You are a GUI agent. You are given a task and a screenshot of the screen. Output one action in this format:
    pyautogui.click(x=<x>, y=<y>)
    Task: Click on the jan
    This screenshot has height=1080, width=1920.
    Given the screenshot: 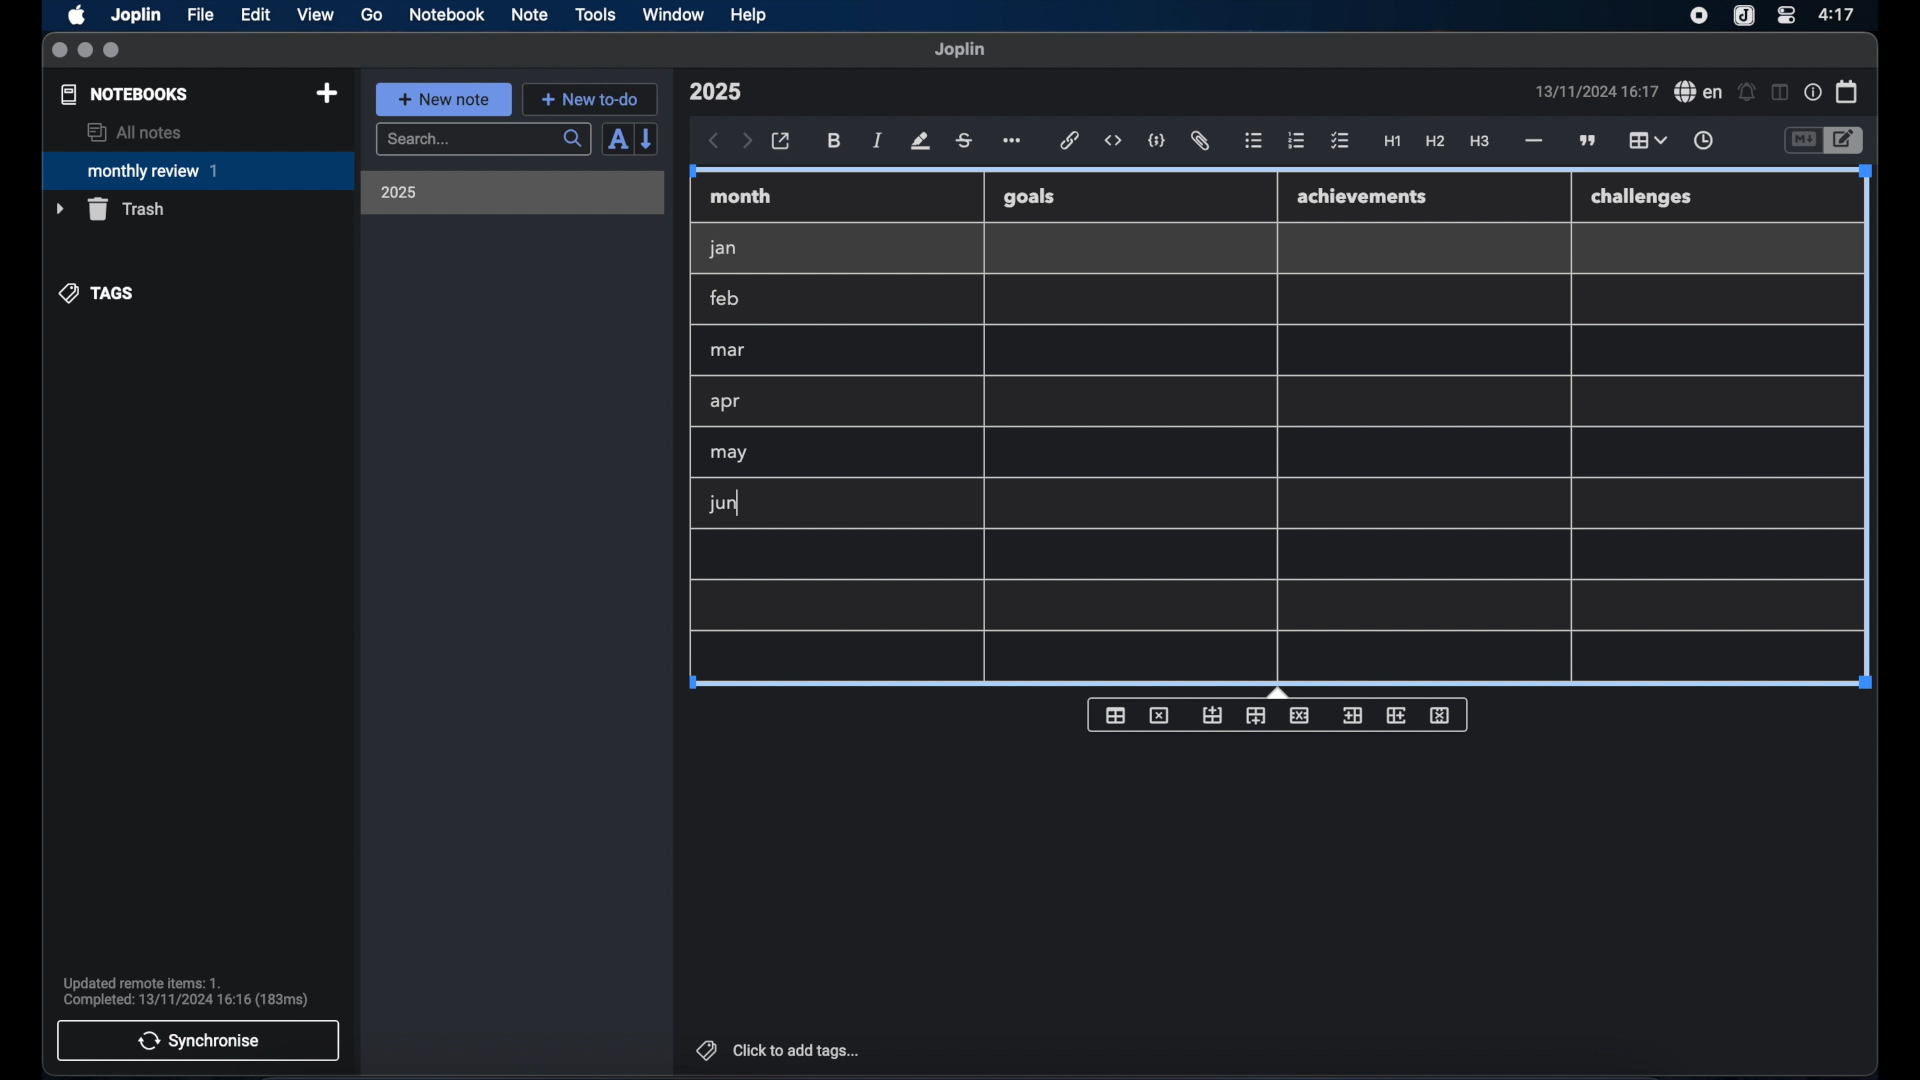 What is the action you would take?
    pyautogui.click(x=723, y=249)
    